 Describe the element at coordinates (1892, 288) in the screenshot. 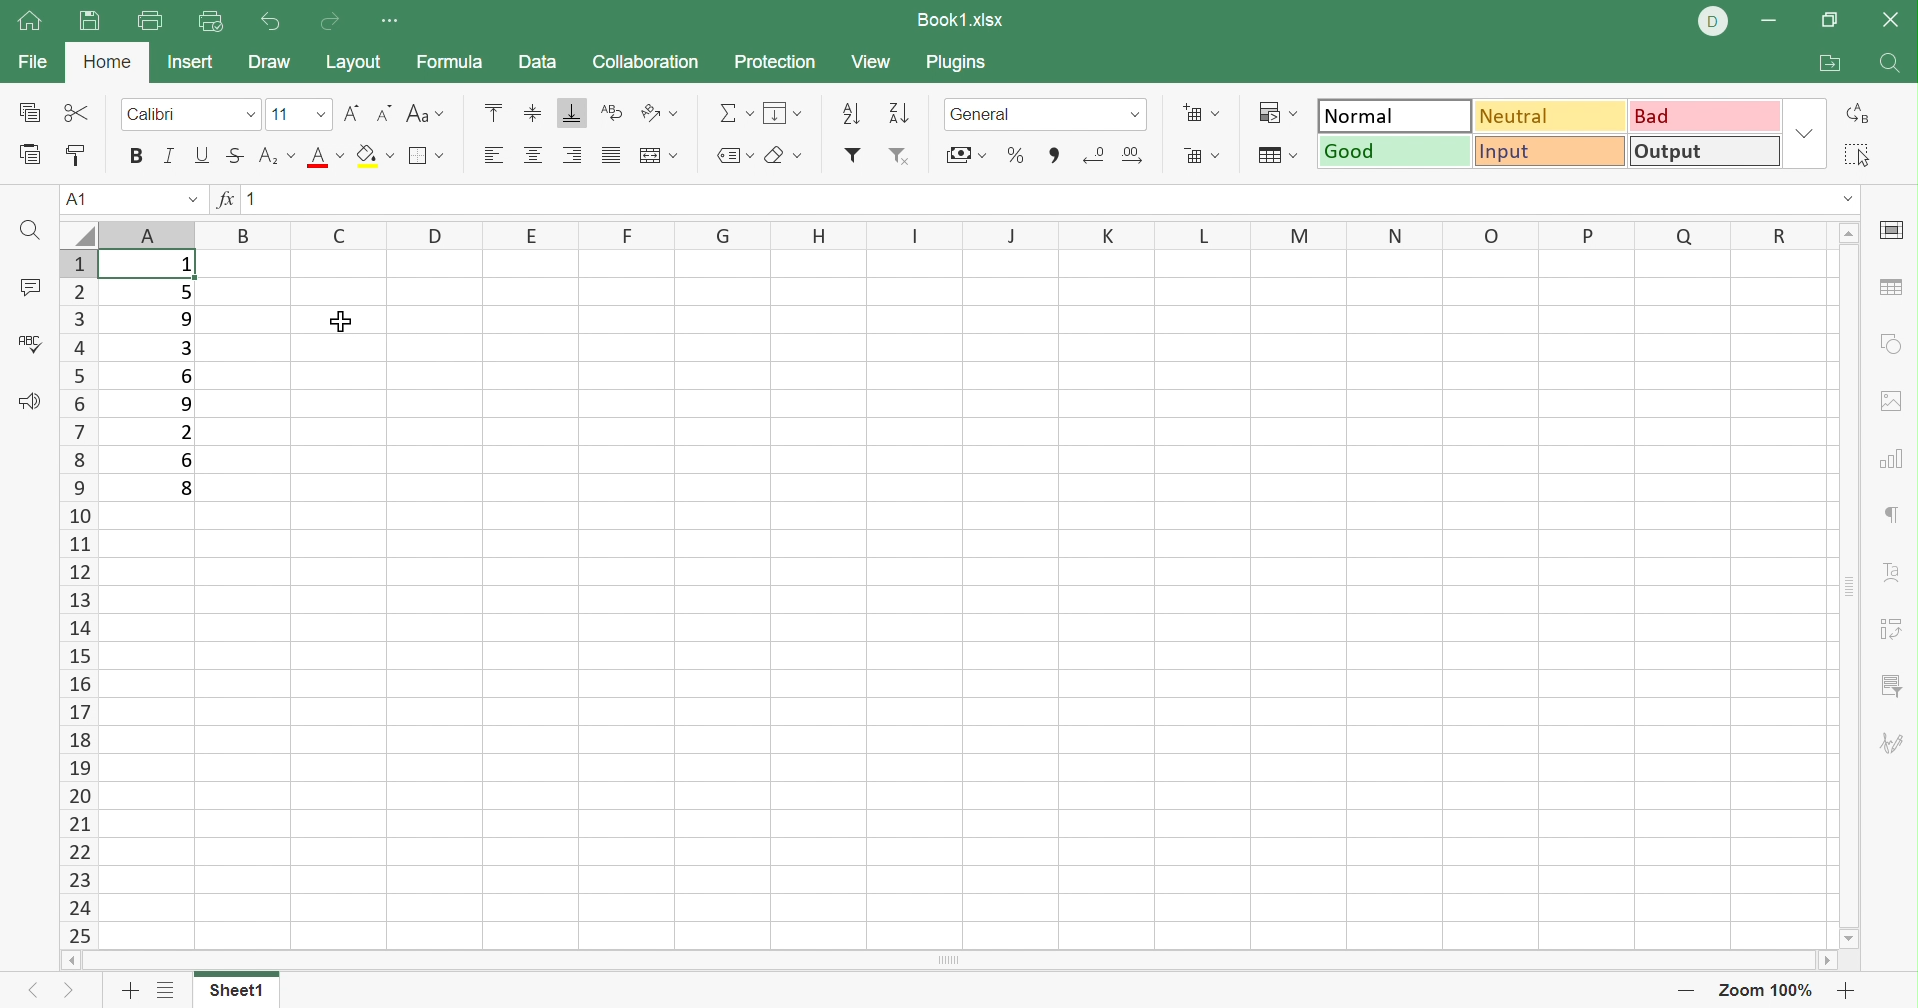

I see `Table settings` at that location.